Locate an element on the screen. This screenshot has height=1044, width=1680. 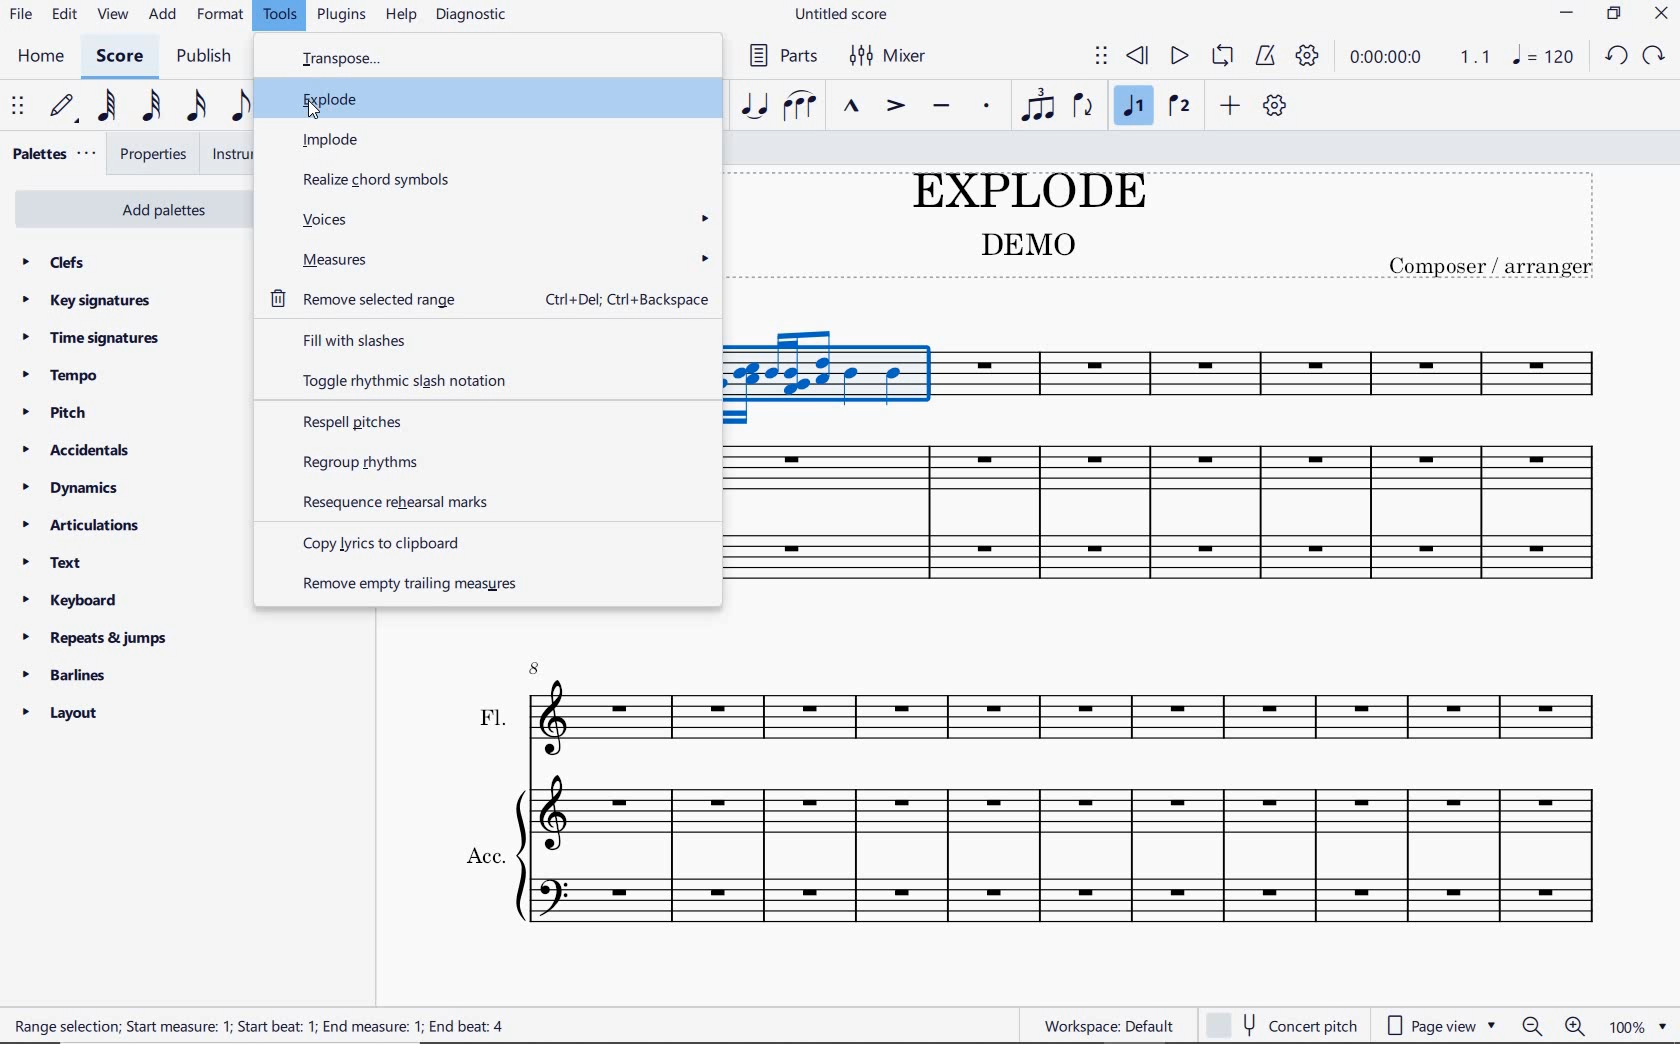
tools is located at coordinates (283, 16).